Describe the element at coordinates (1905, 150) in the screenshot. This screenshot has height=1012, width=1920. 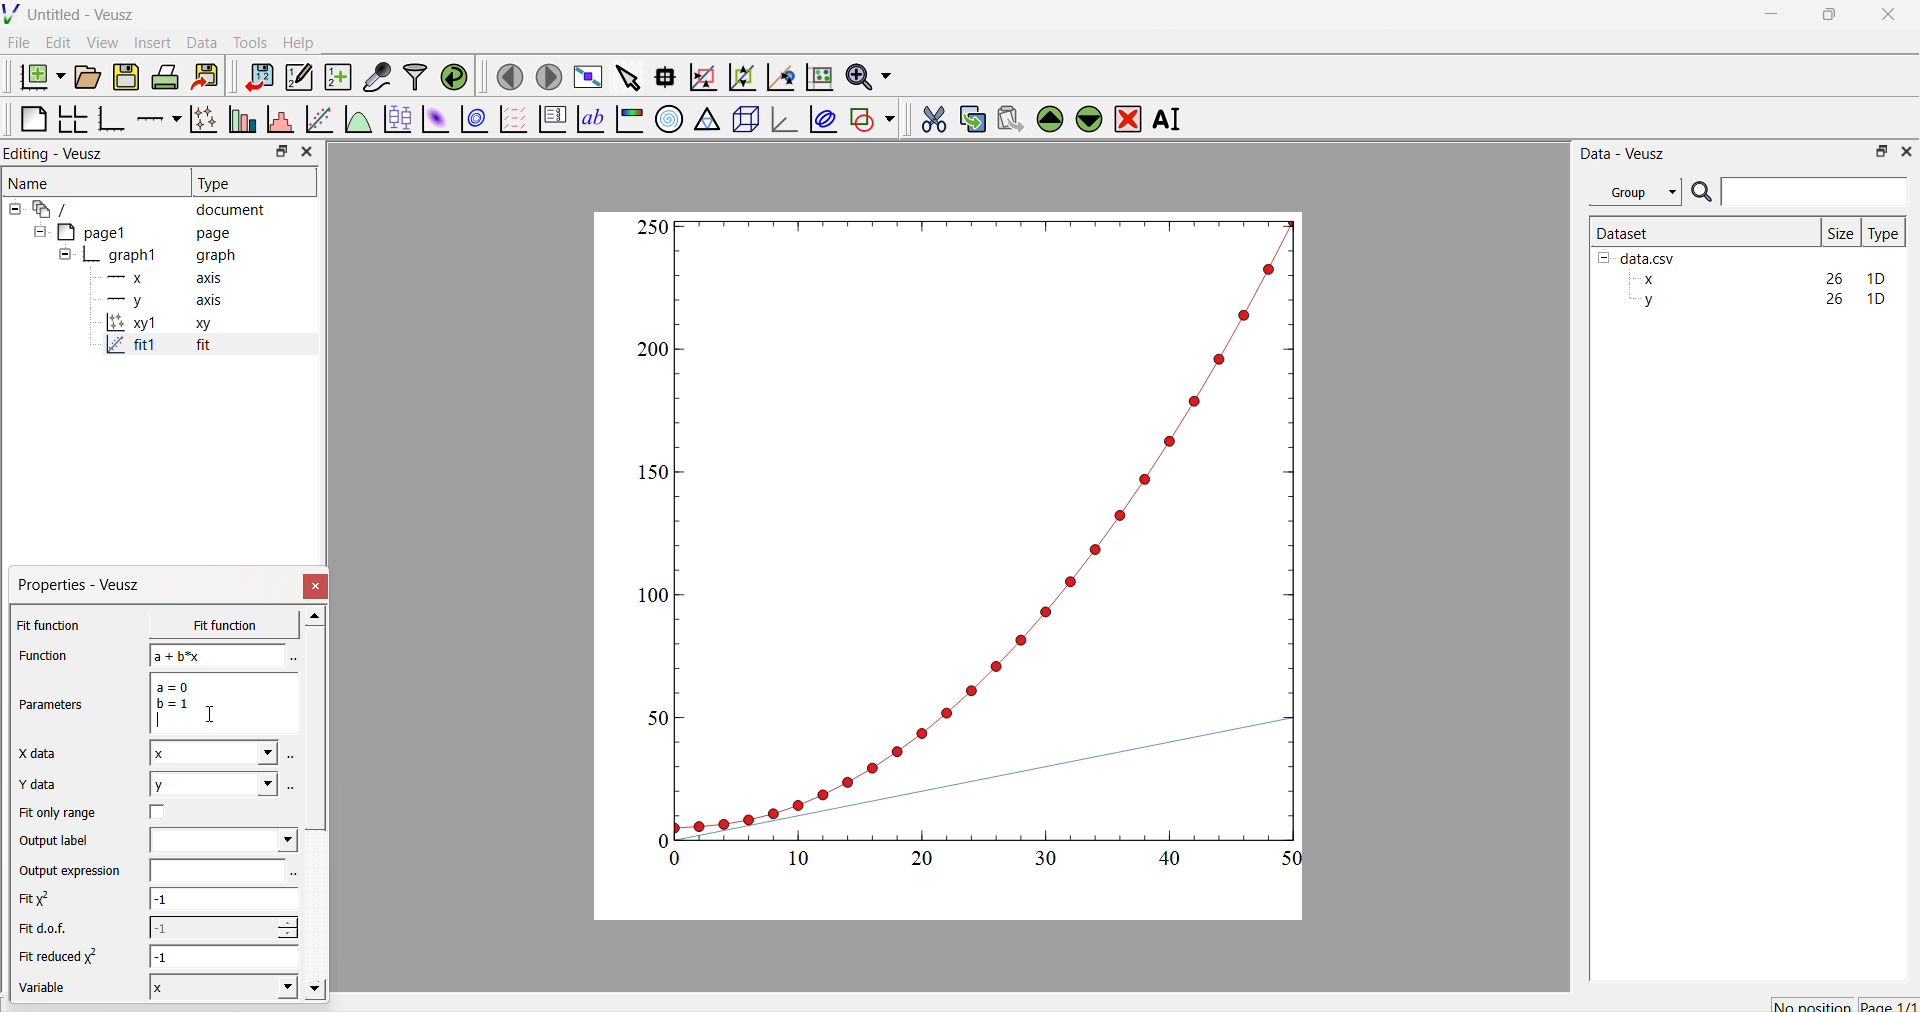
I see `Close` at that location.